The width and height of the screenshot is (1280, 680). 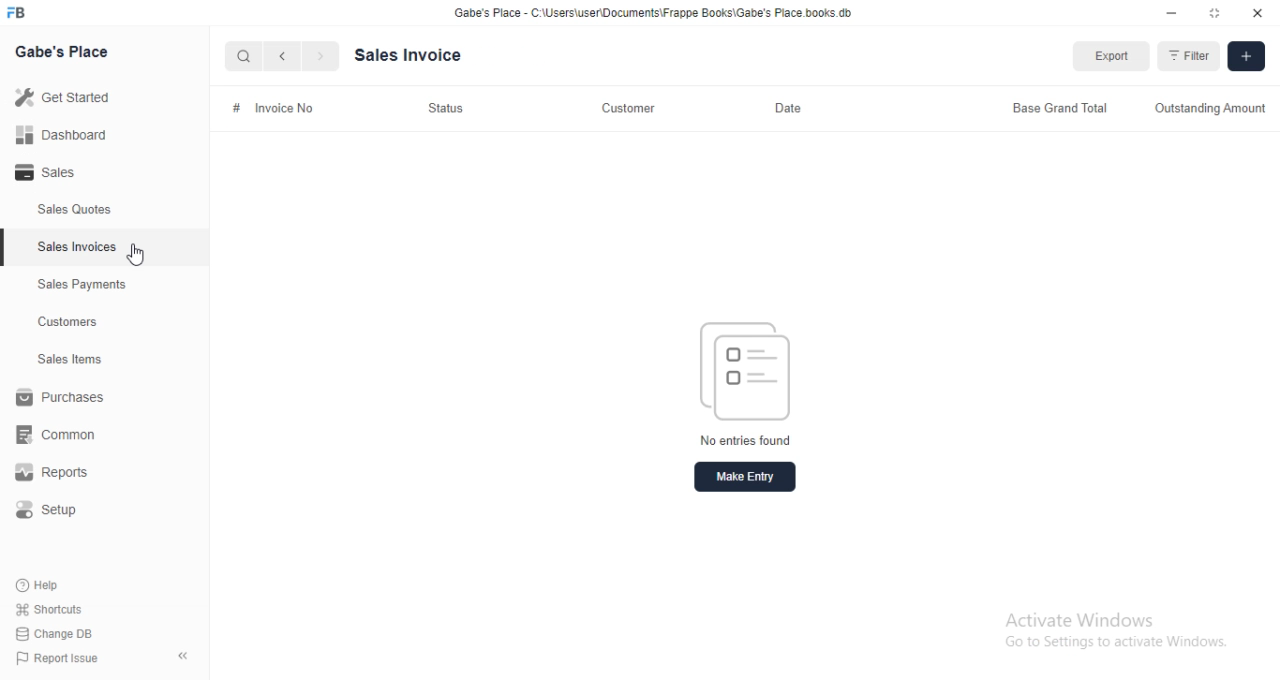 What do you see at coordinates (284, 54) in the screenshot?
I see `previous` at bounding box center [284, 54].